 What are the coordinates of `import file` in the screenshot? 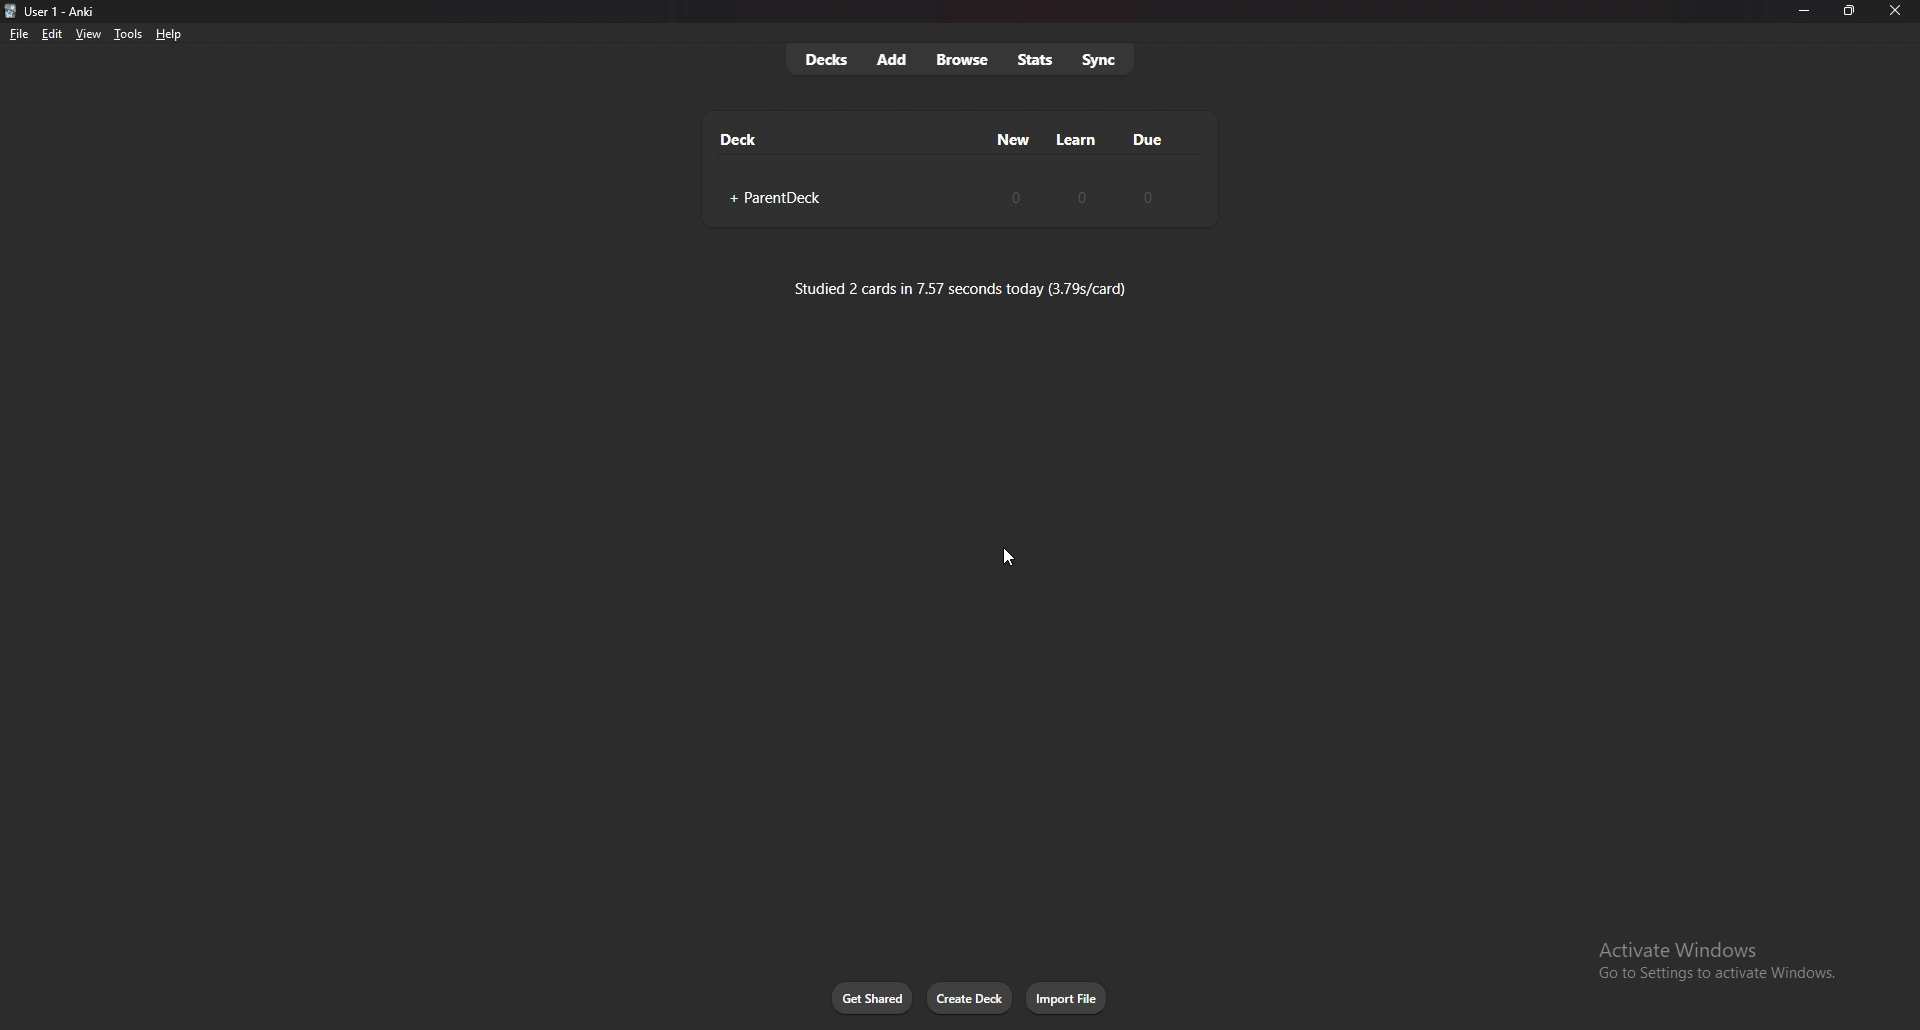 It's located at (1068, 998).